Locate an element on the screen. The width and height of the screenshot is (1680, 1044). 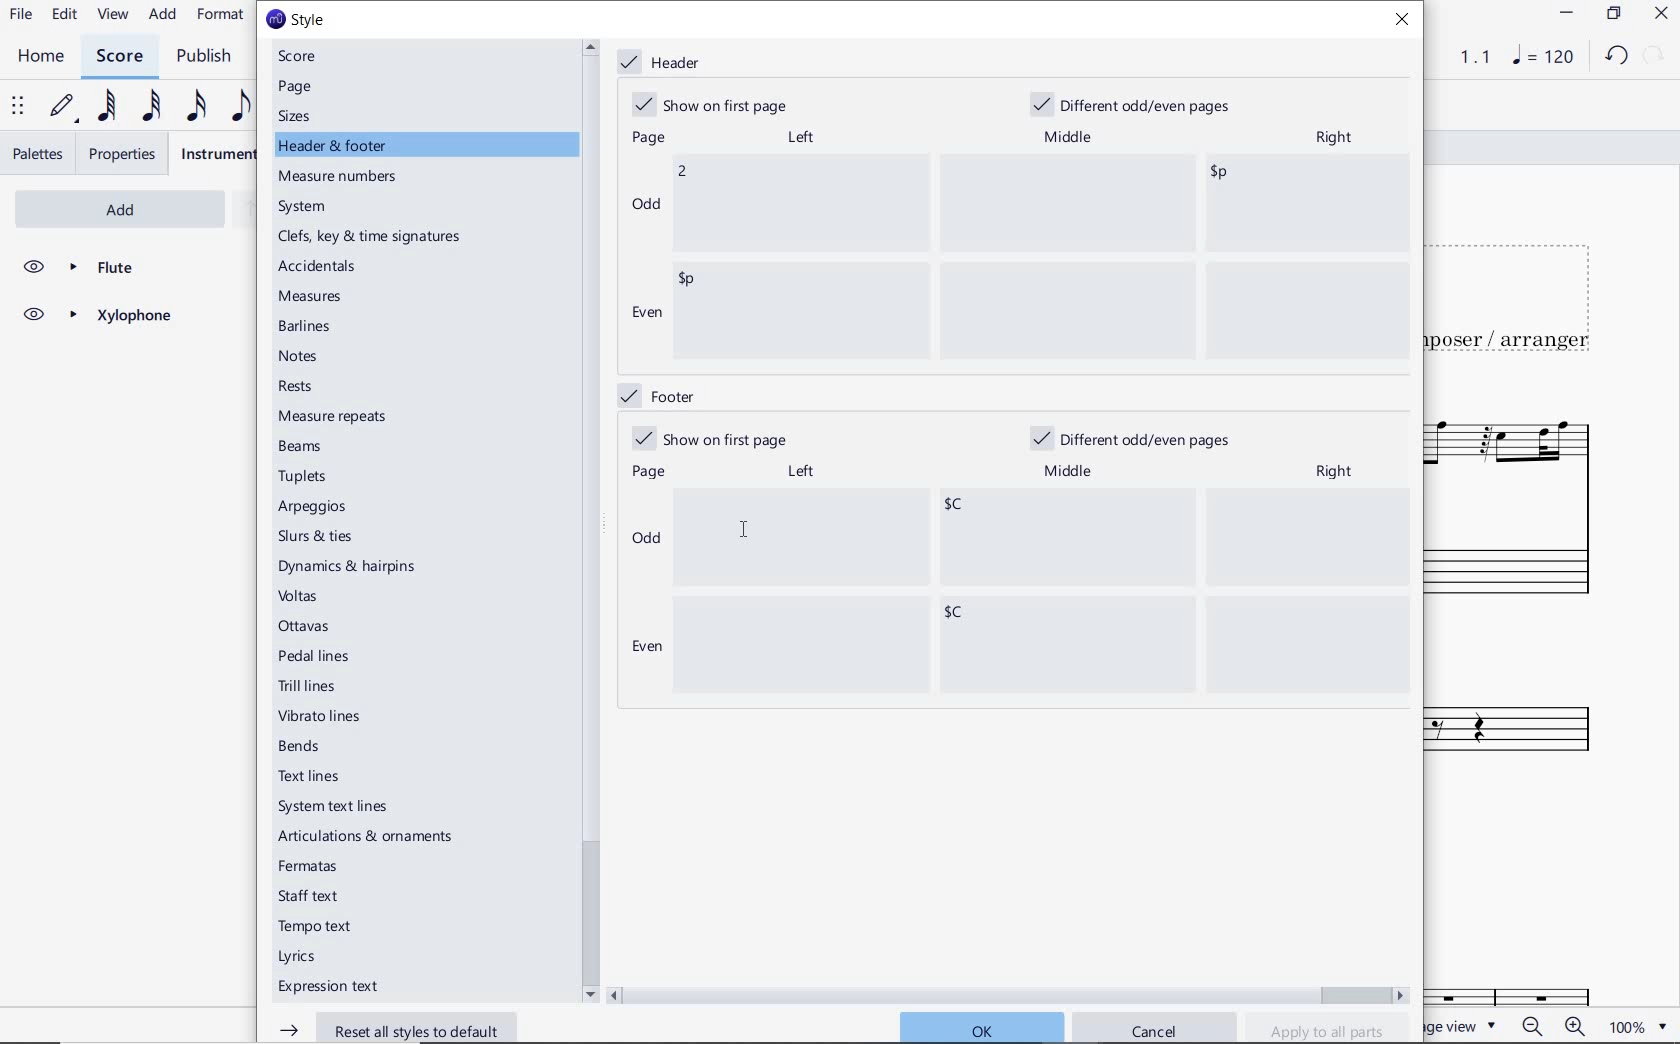
show on first page is located at coordinates (716, 103).